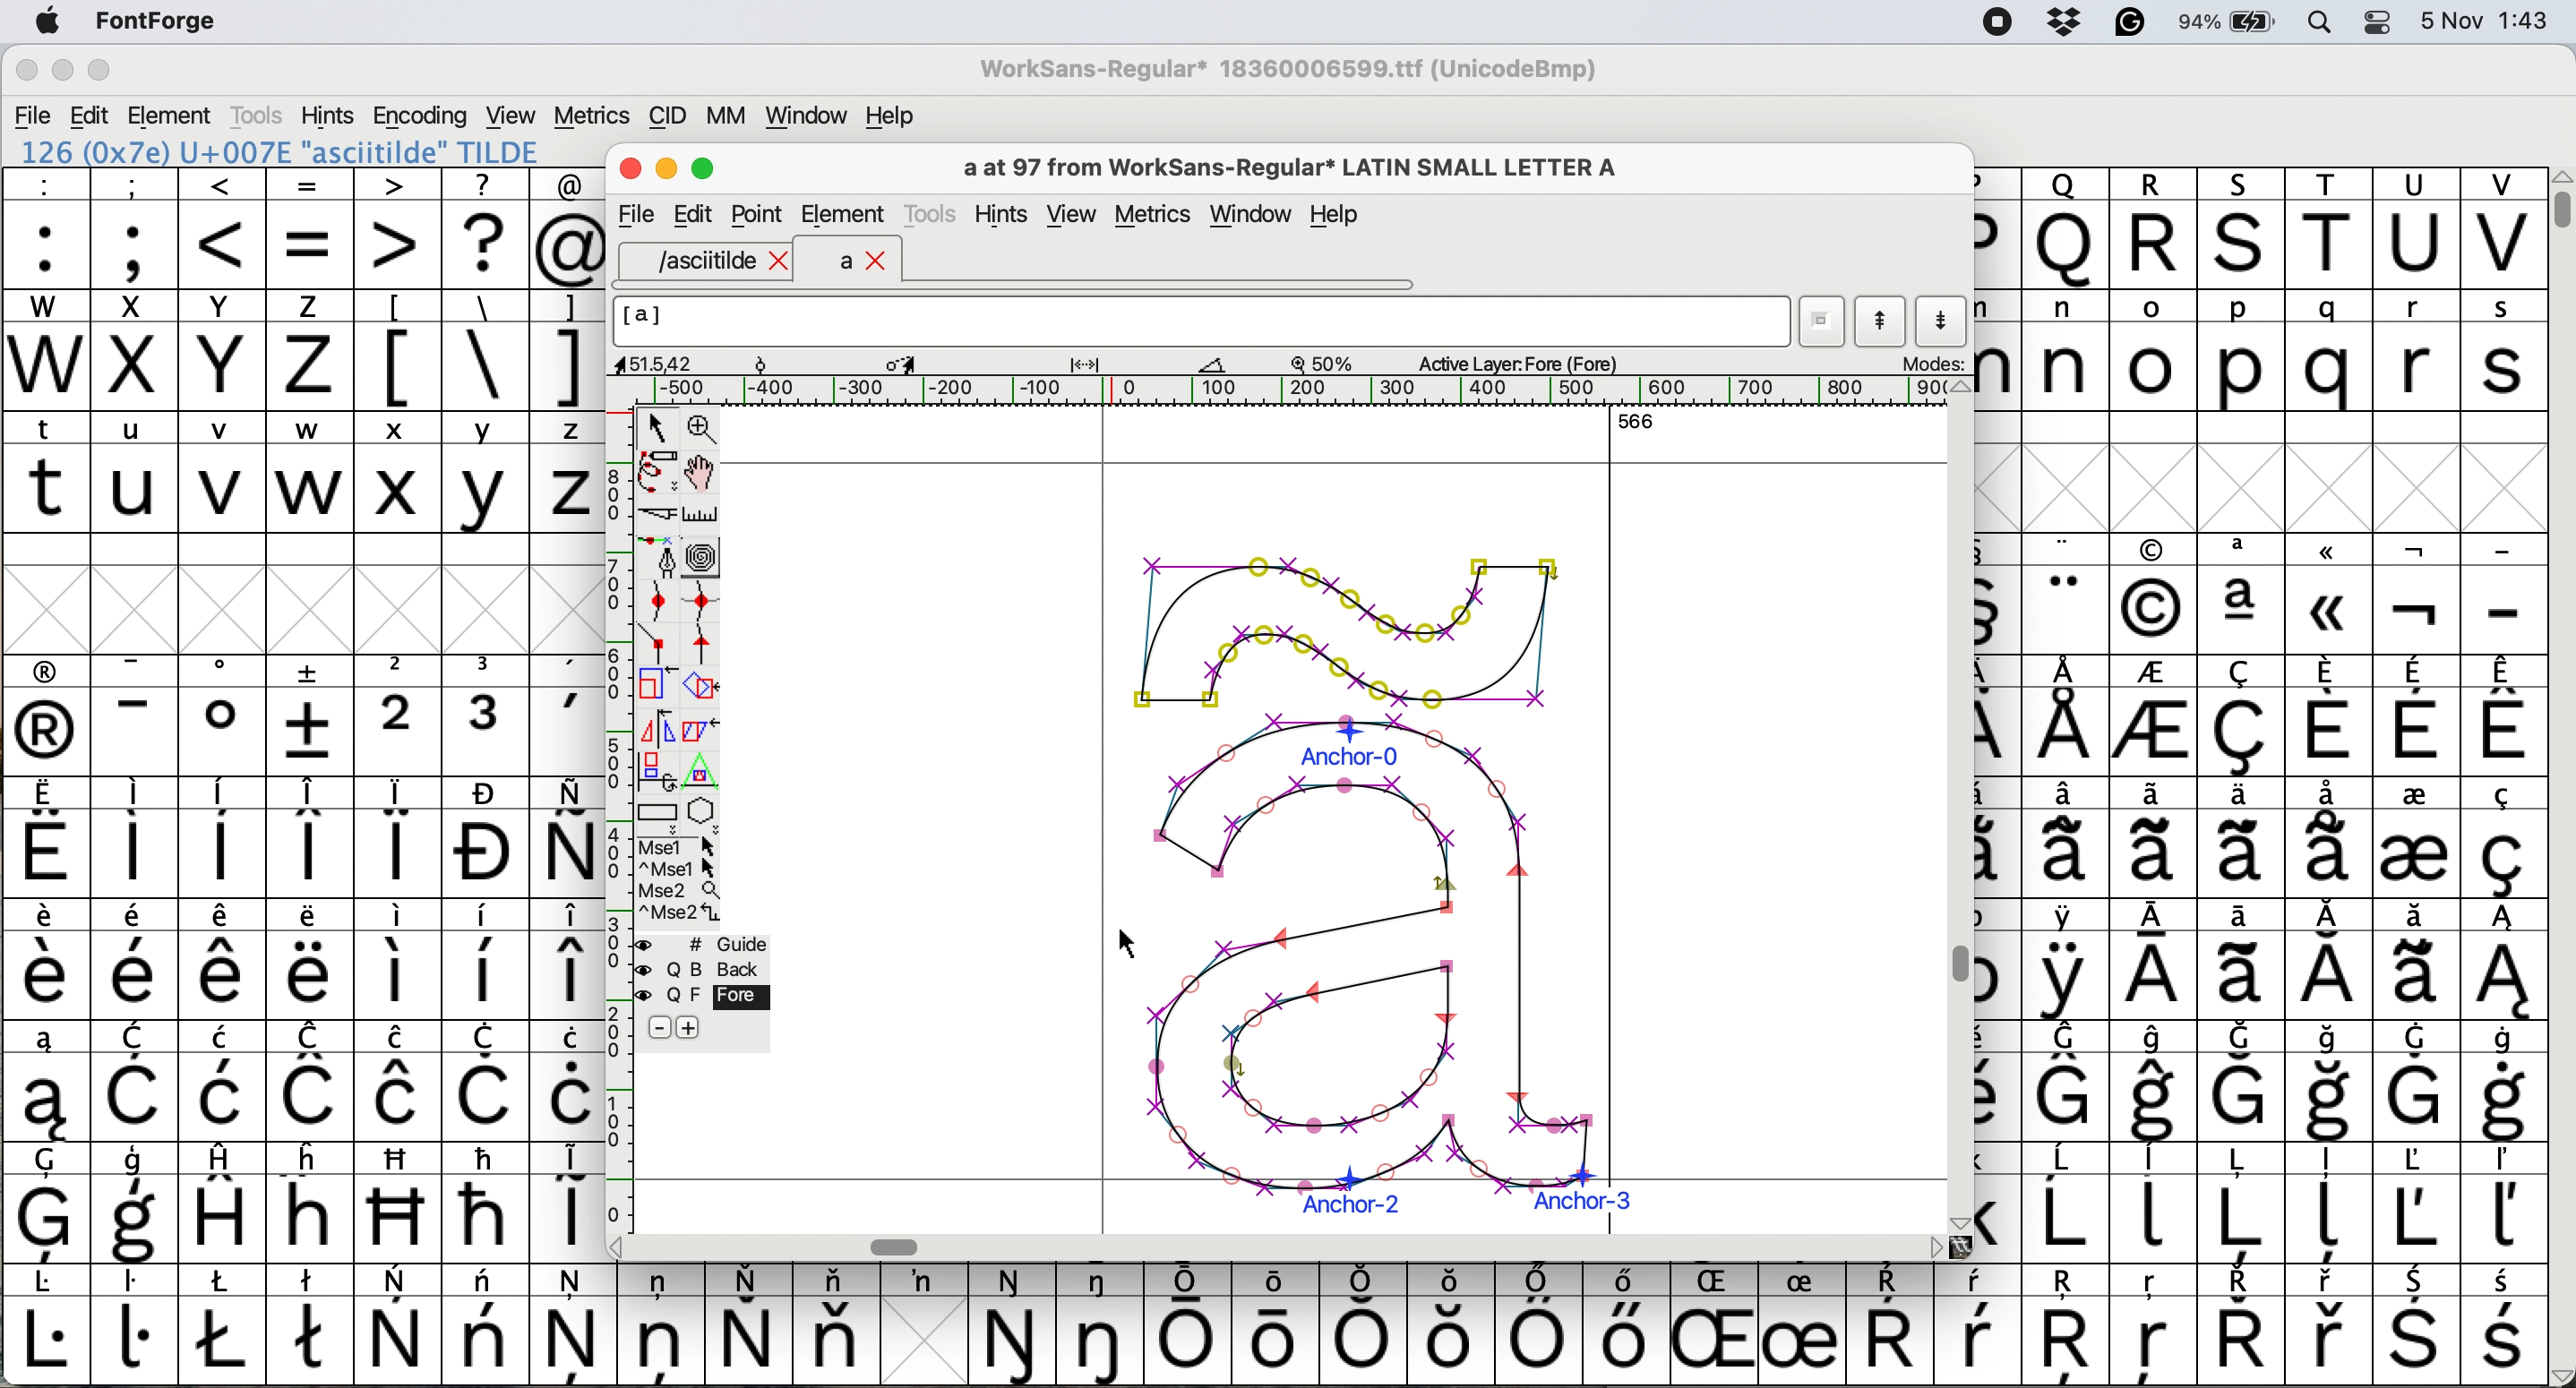 The width and height of the screenshot is (2576, 1388). What do you see at coordinates (2067, 1081) in the screenshot?
I see `symbol` at bounding box center [2067, 1081].